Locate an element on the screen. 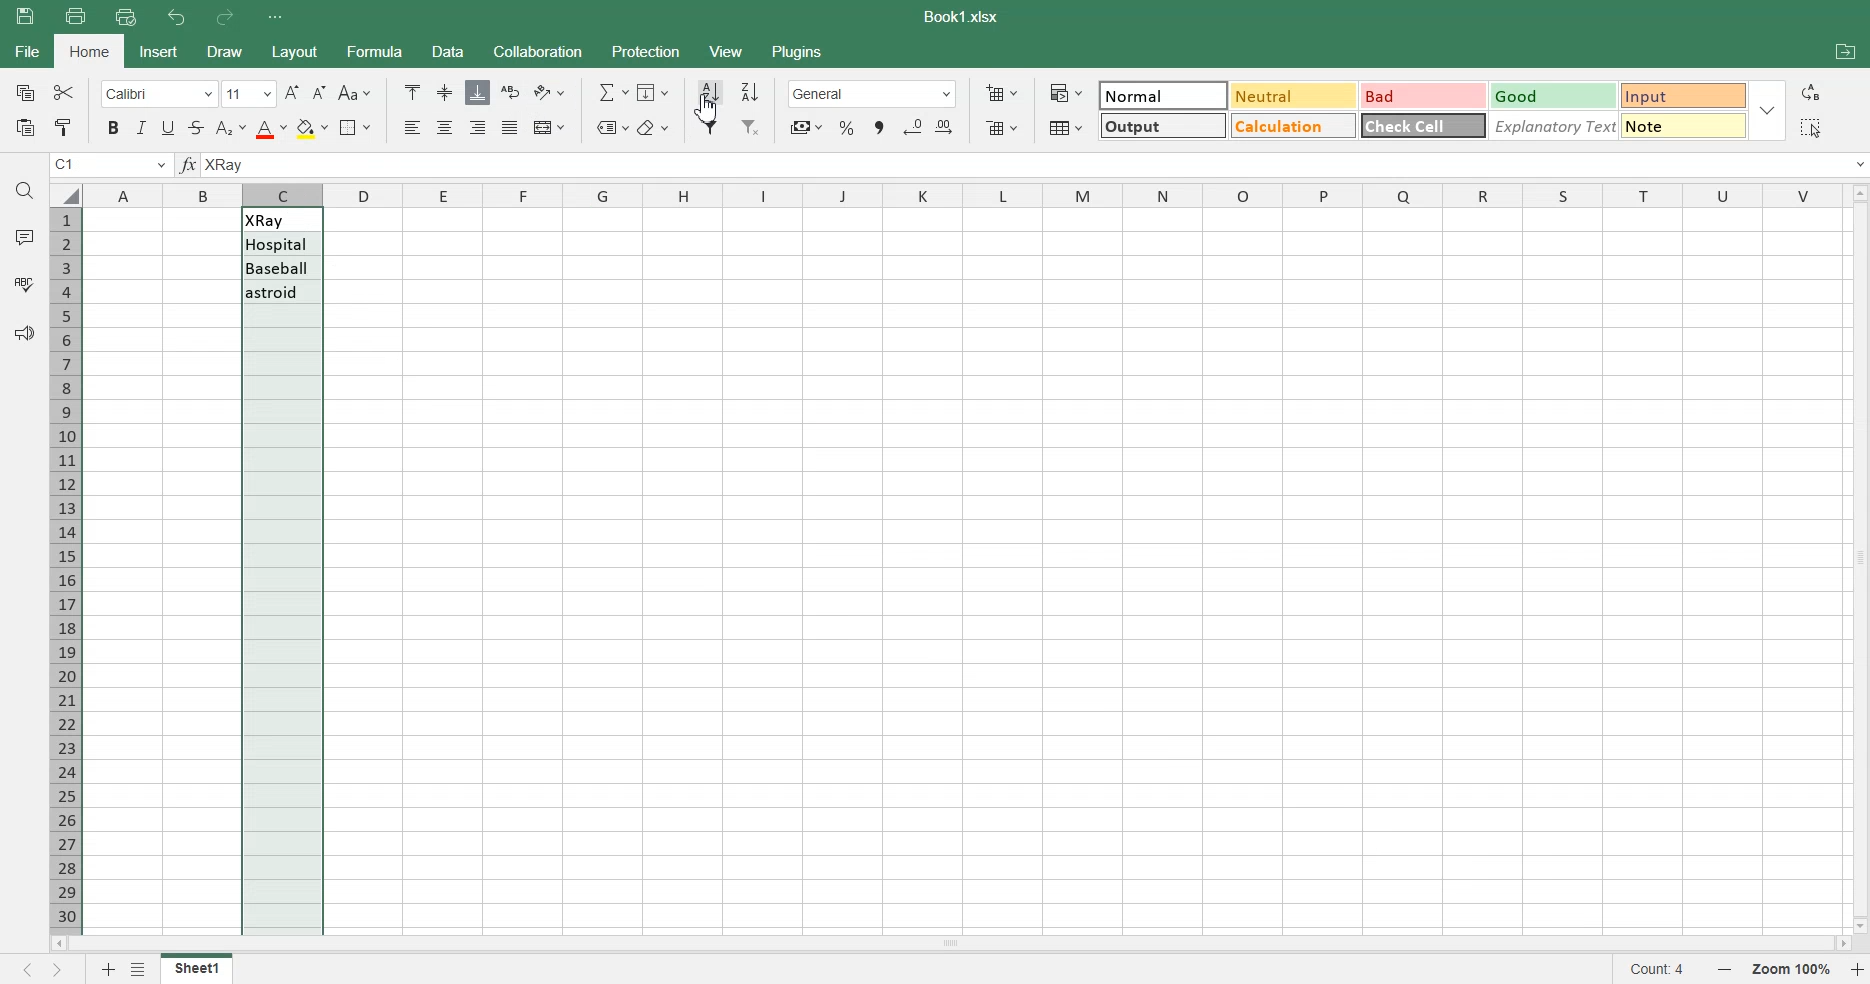 The image size is (1870, 984). Vertical scroll bar is located at coordinates (1858, 556).